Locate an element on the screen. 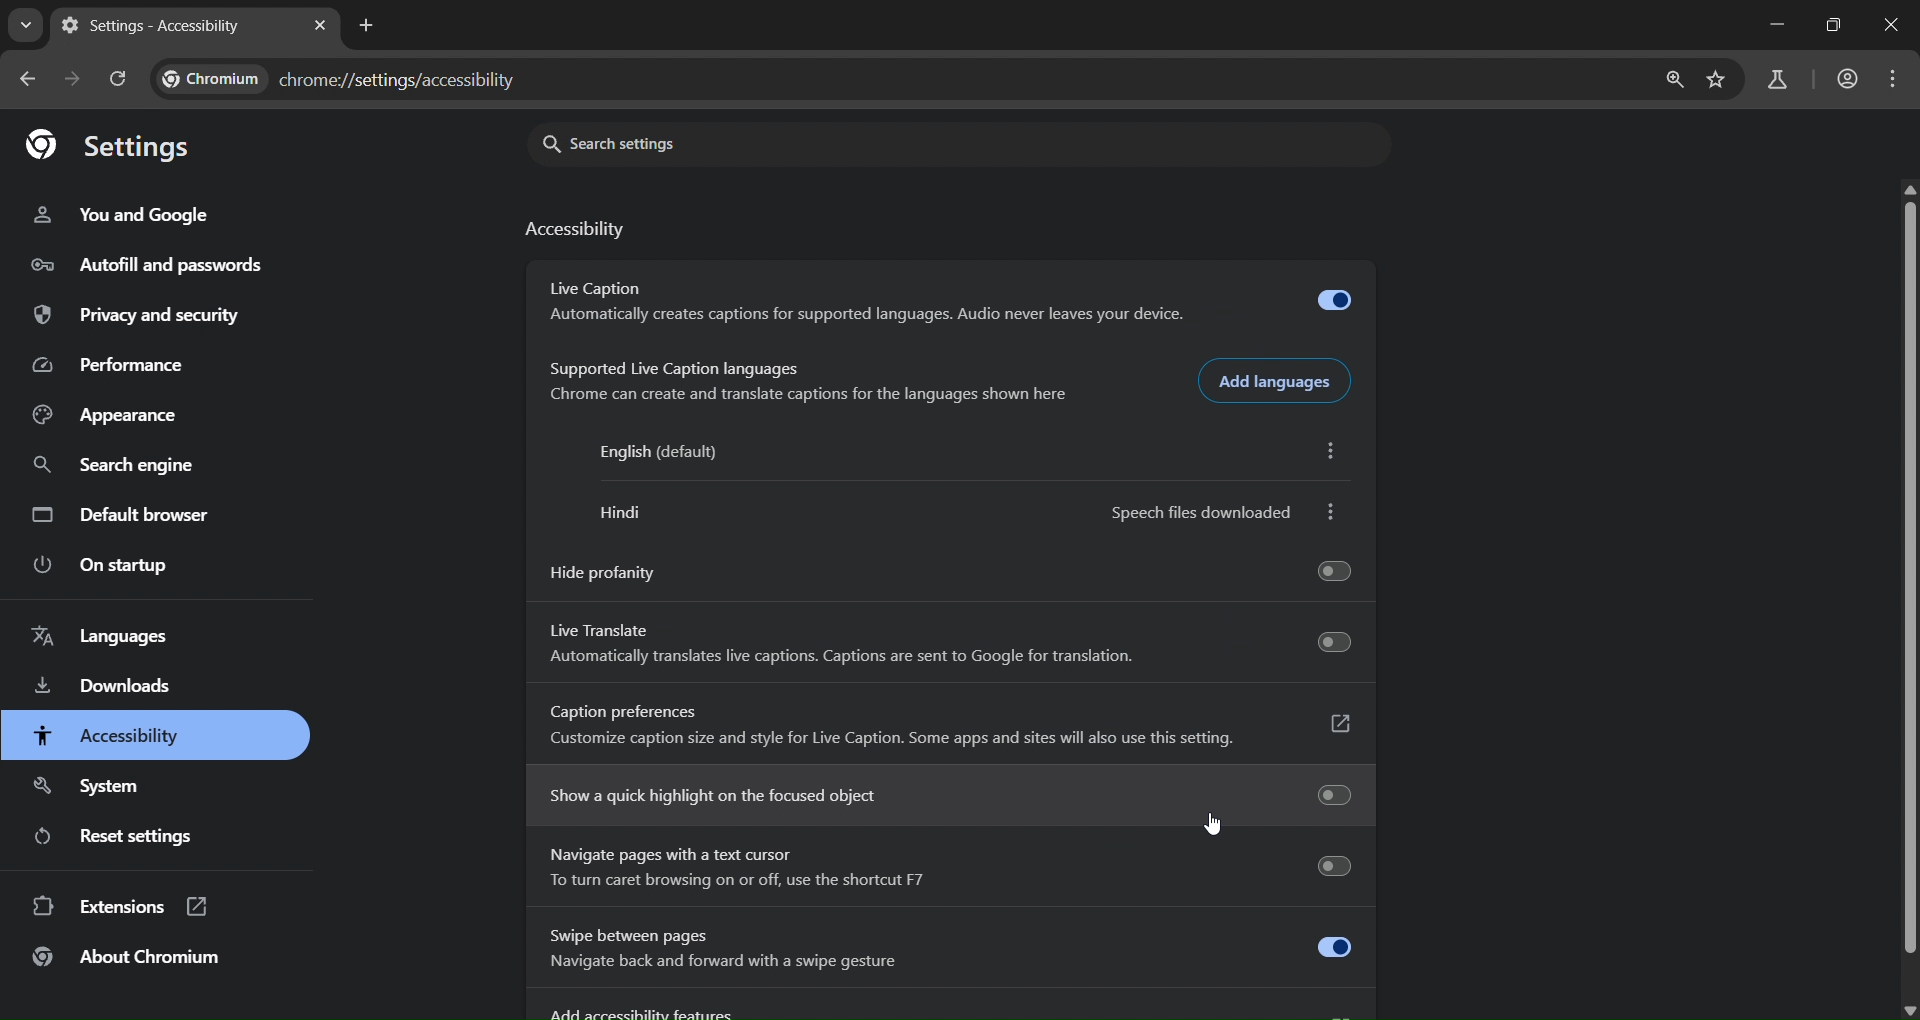 The height and width of the screenshot is (1020, 1920). go back one page is located at coordinates (31, 77).